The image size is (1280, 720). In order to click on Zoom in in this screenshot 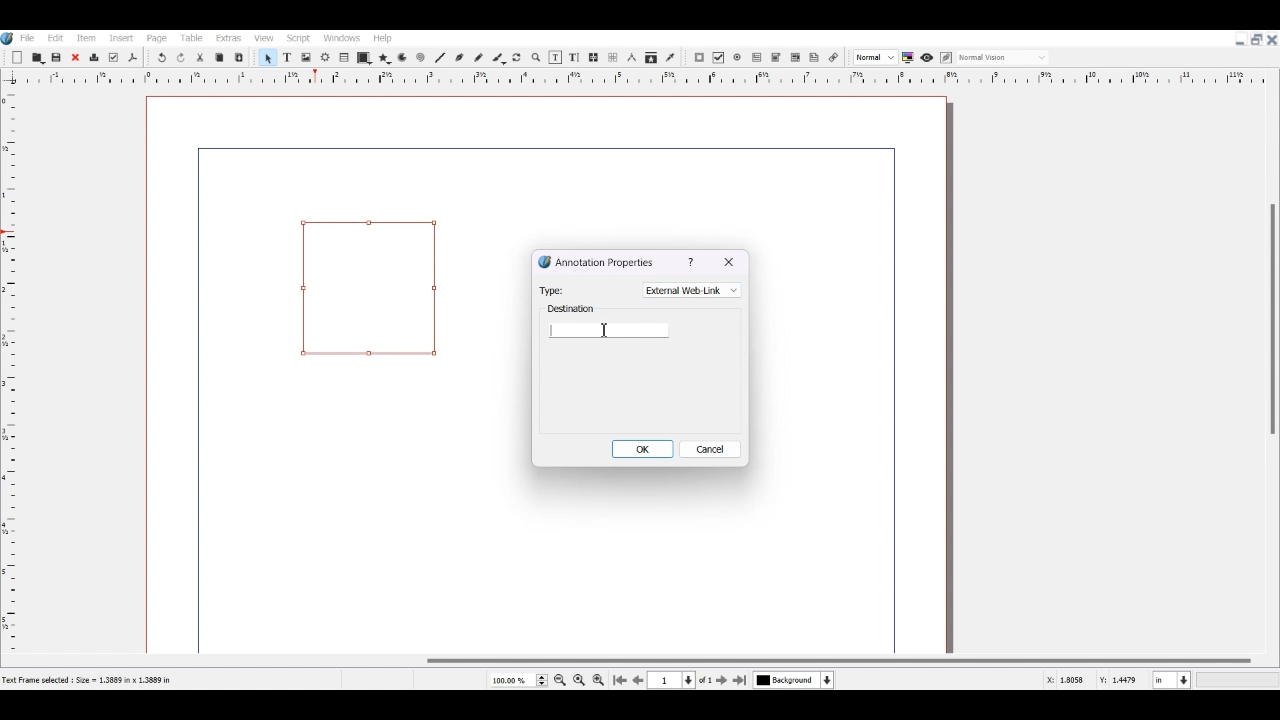, I will do `click(598, 679)`.